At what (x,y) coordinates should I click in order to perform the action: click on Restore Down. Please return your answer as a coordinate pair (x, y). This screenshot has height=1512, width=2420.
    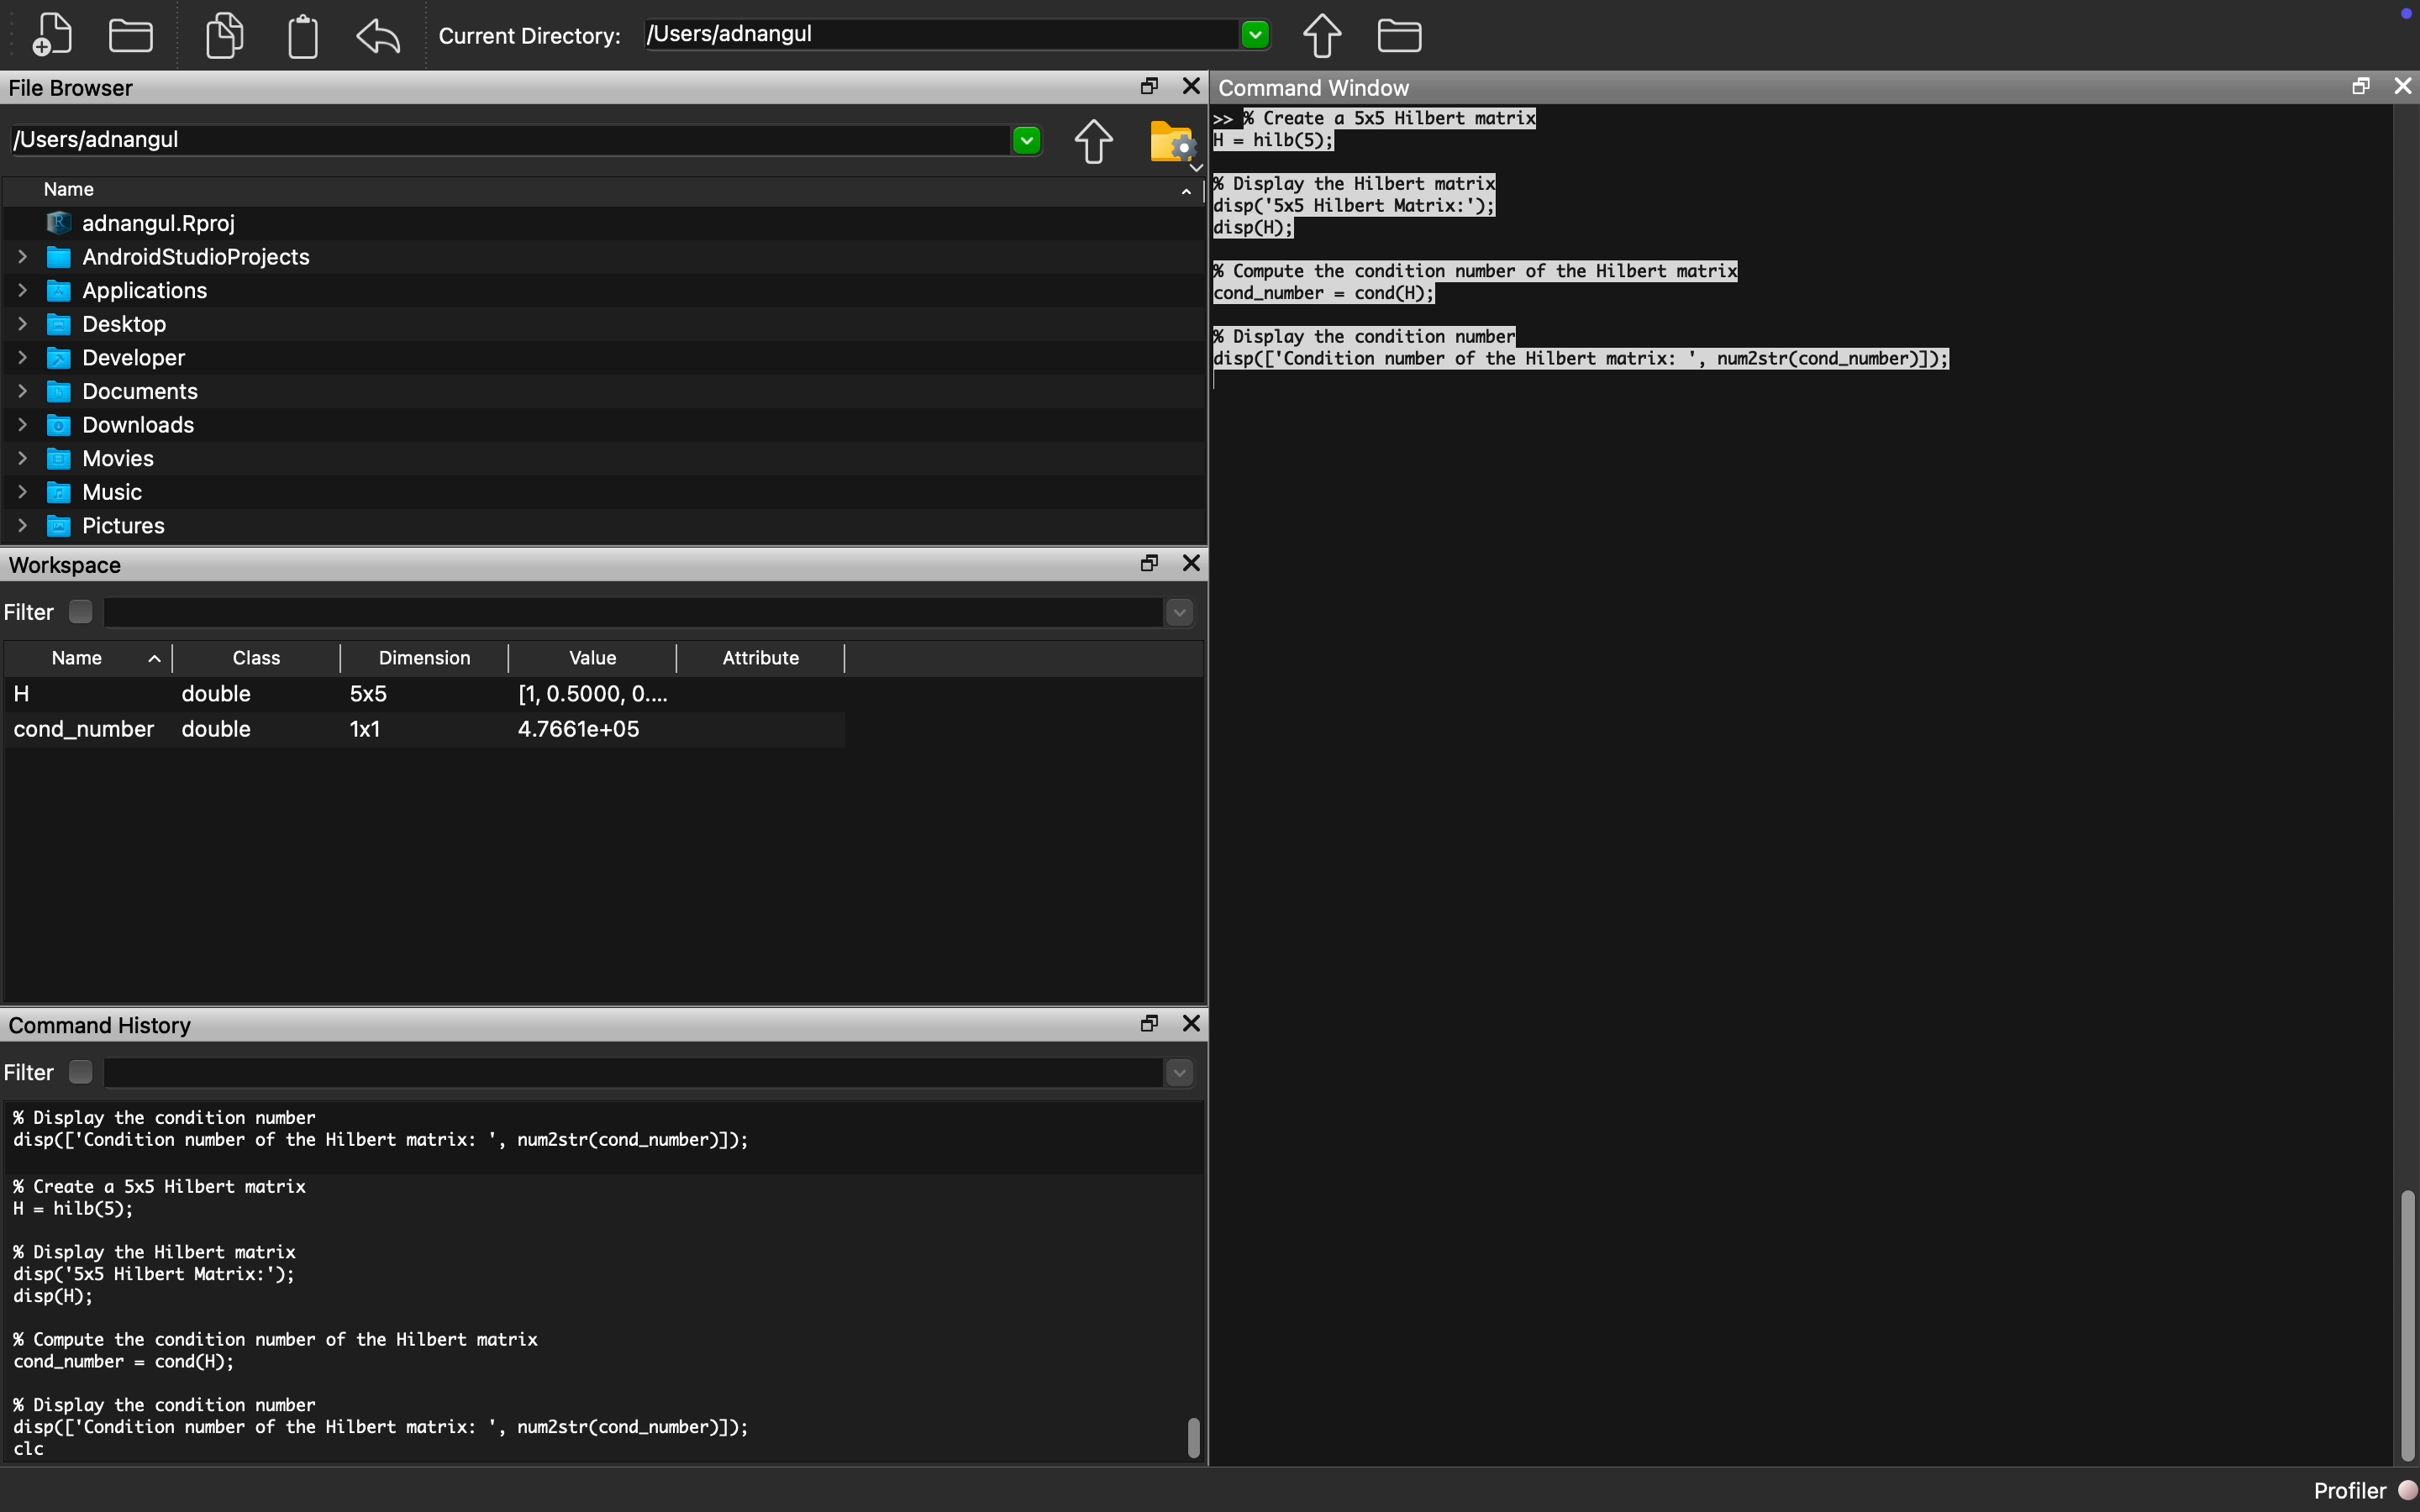
    Looking at the image, I should click on (1148, 86).